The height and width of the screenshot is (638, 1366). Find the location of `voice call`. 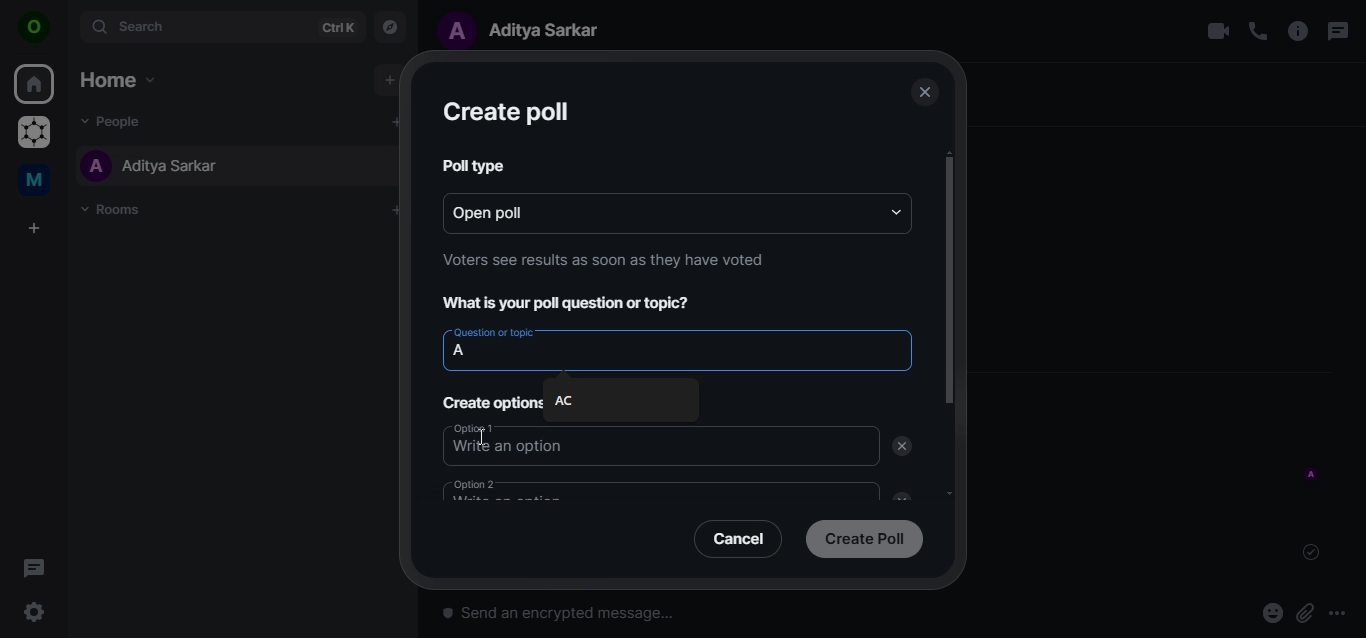

voice call is located at coordinates (1258, 31).